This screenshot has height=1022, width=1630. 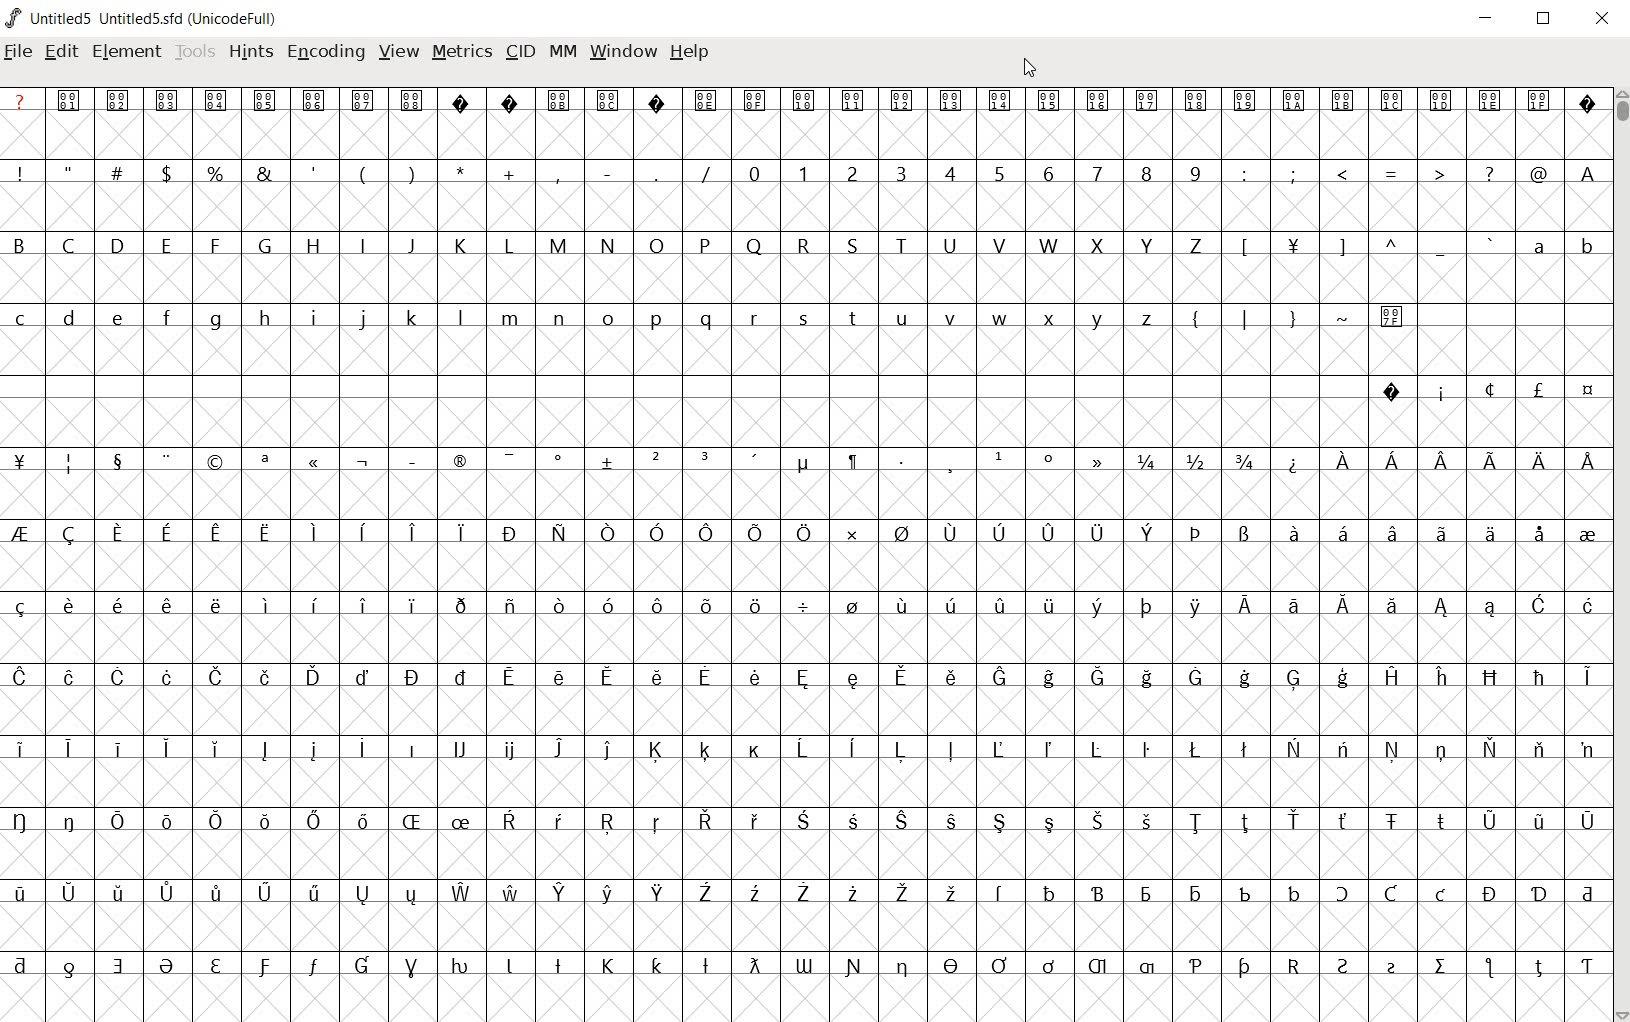 What do you see at coordinates (609, 99) in the screenshot?
I see `Symbol` at bounding box center [609, 99].